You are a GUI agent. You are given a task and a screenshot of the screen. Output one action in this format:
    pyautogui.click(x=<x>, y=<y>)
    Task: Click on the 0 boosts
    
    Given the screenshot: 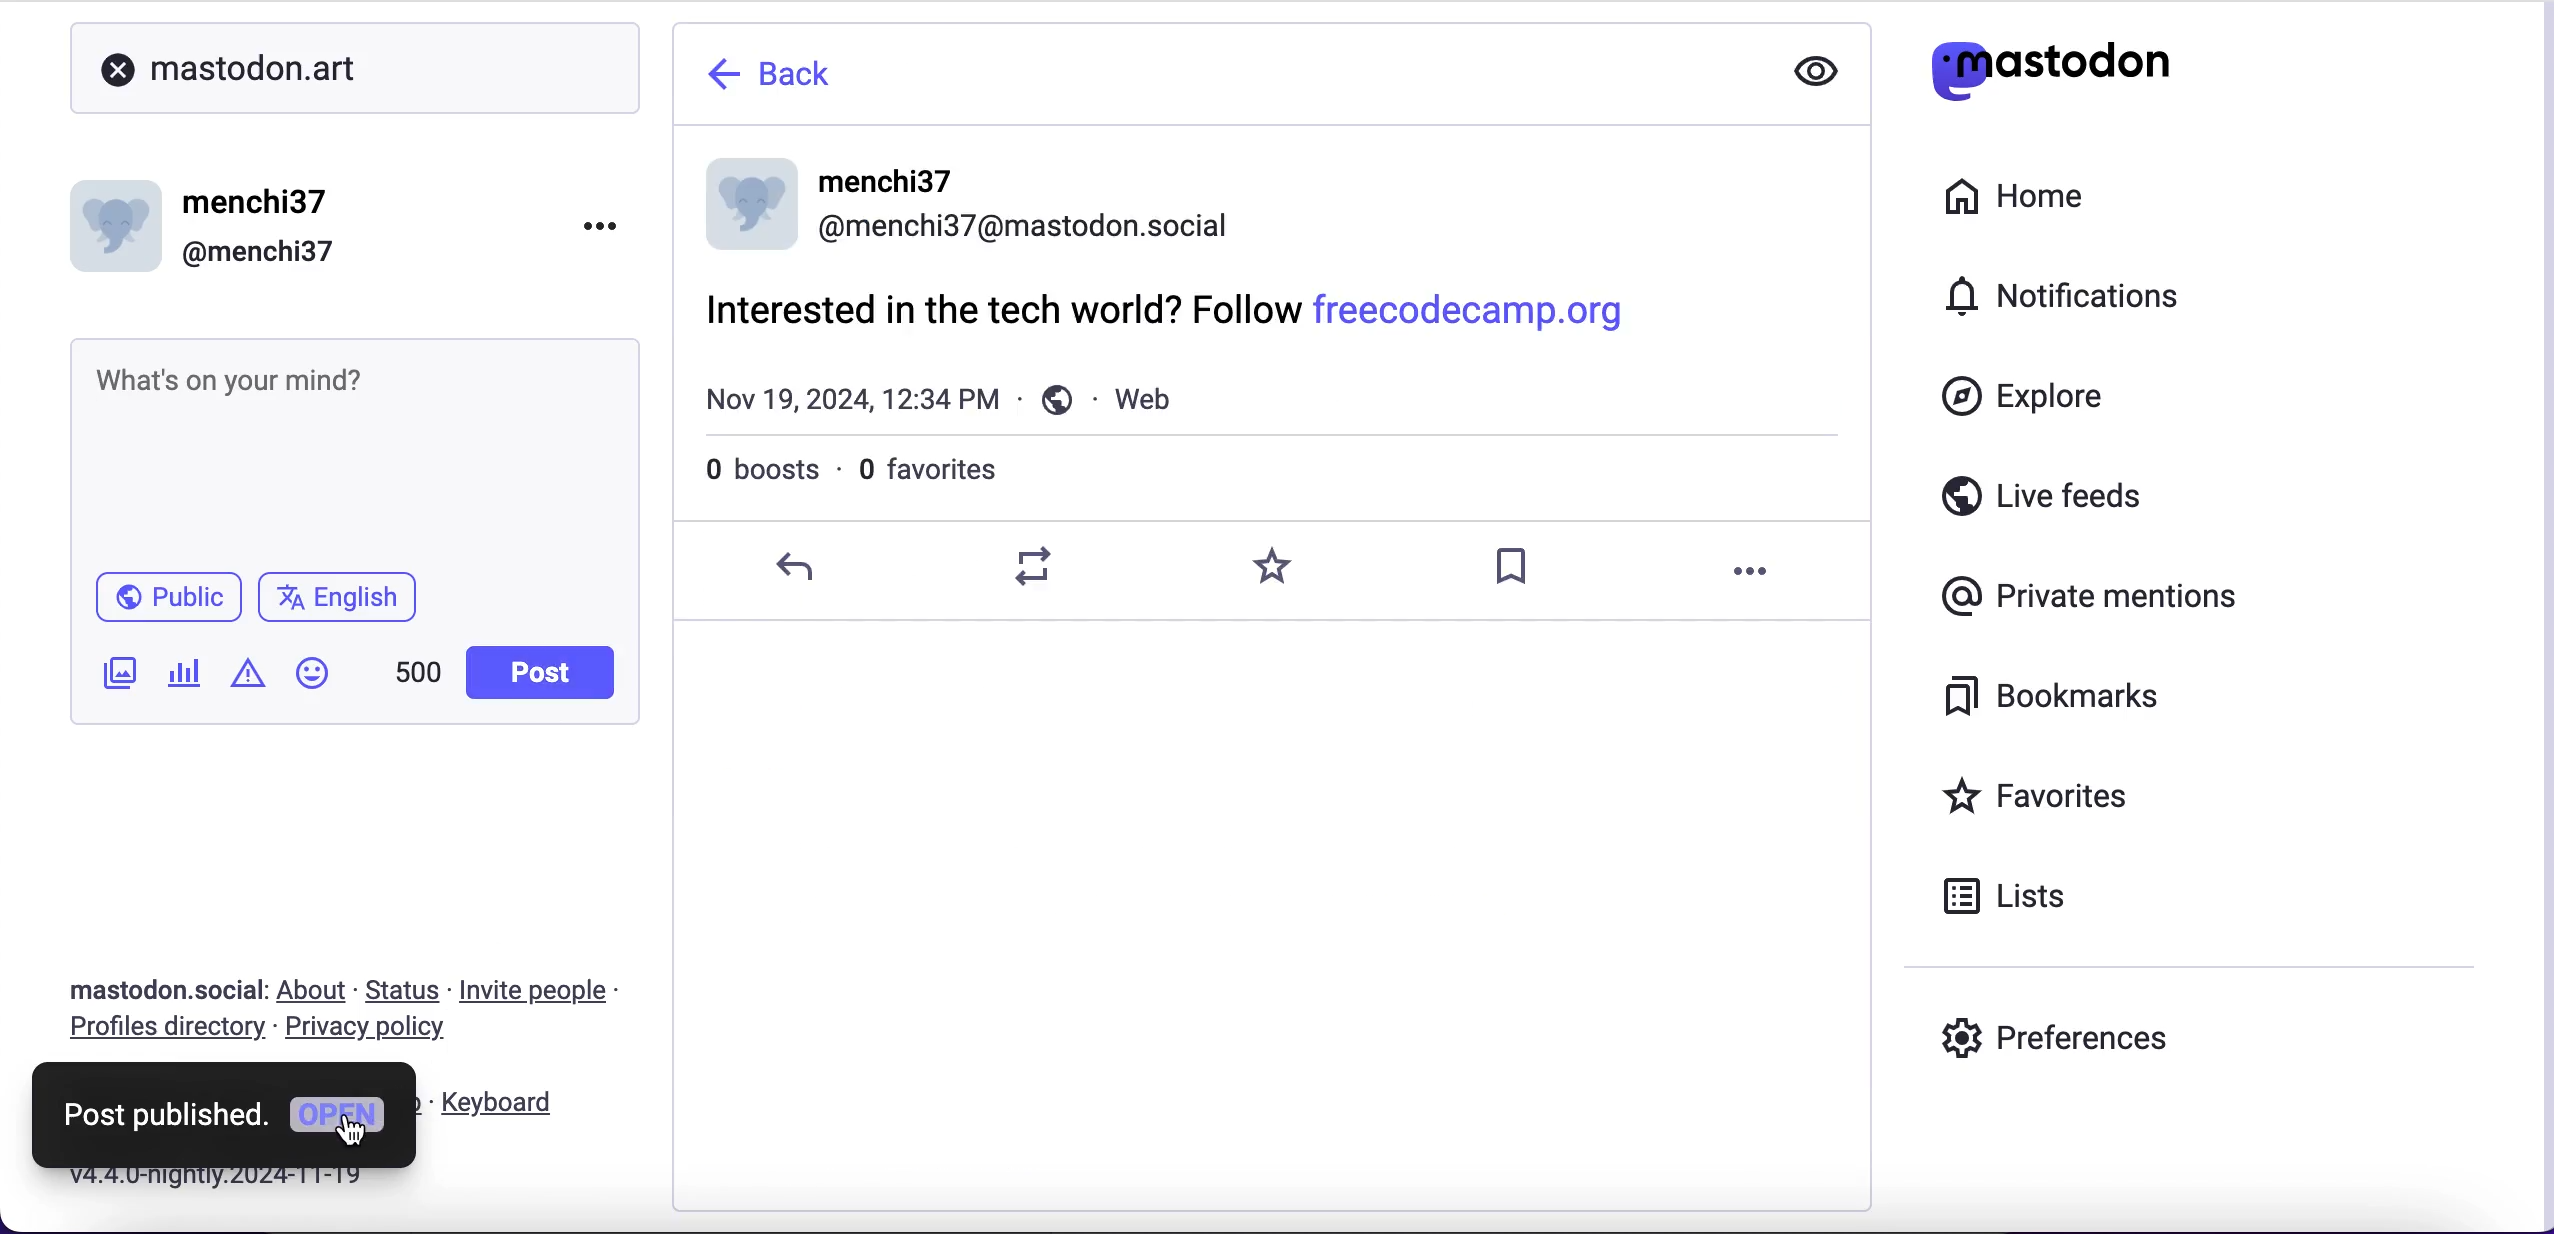 What is the action you would take?
    pyautogui.click(x=750, y=475)
    